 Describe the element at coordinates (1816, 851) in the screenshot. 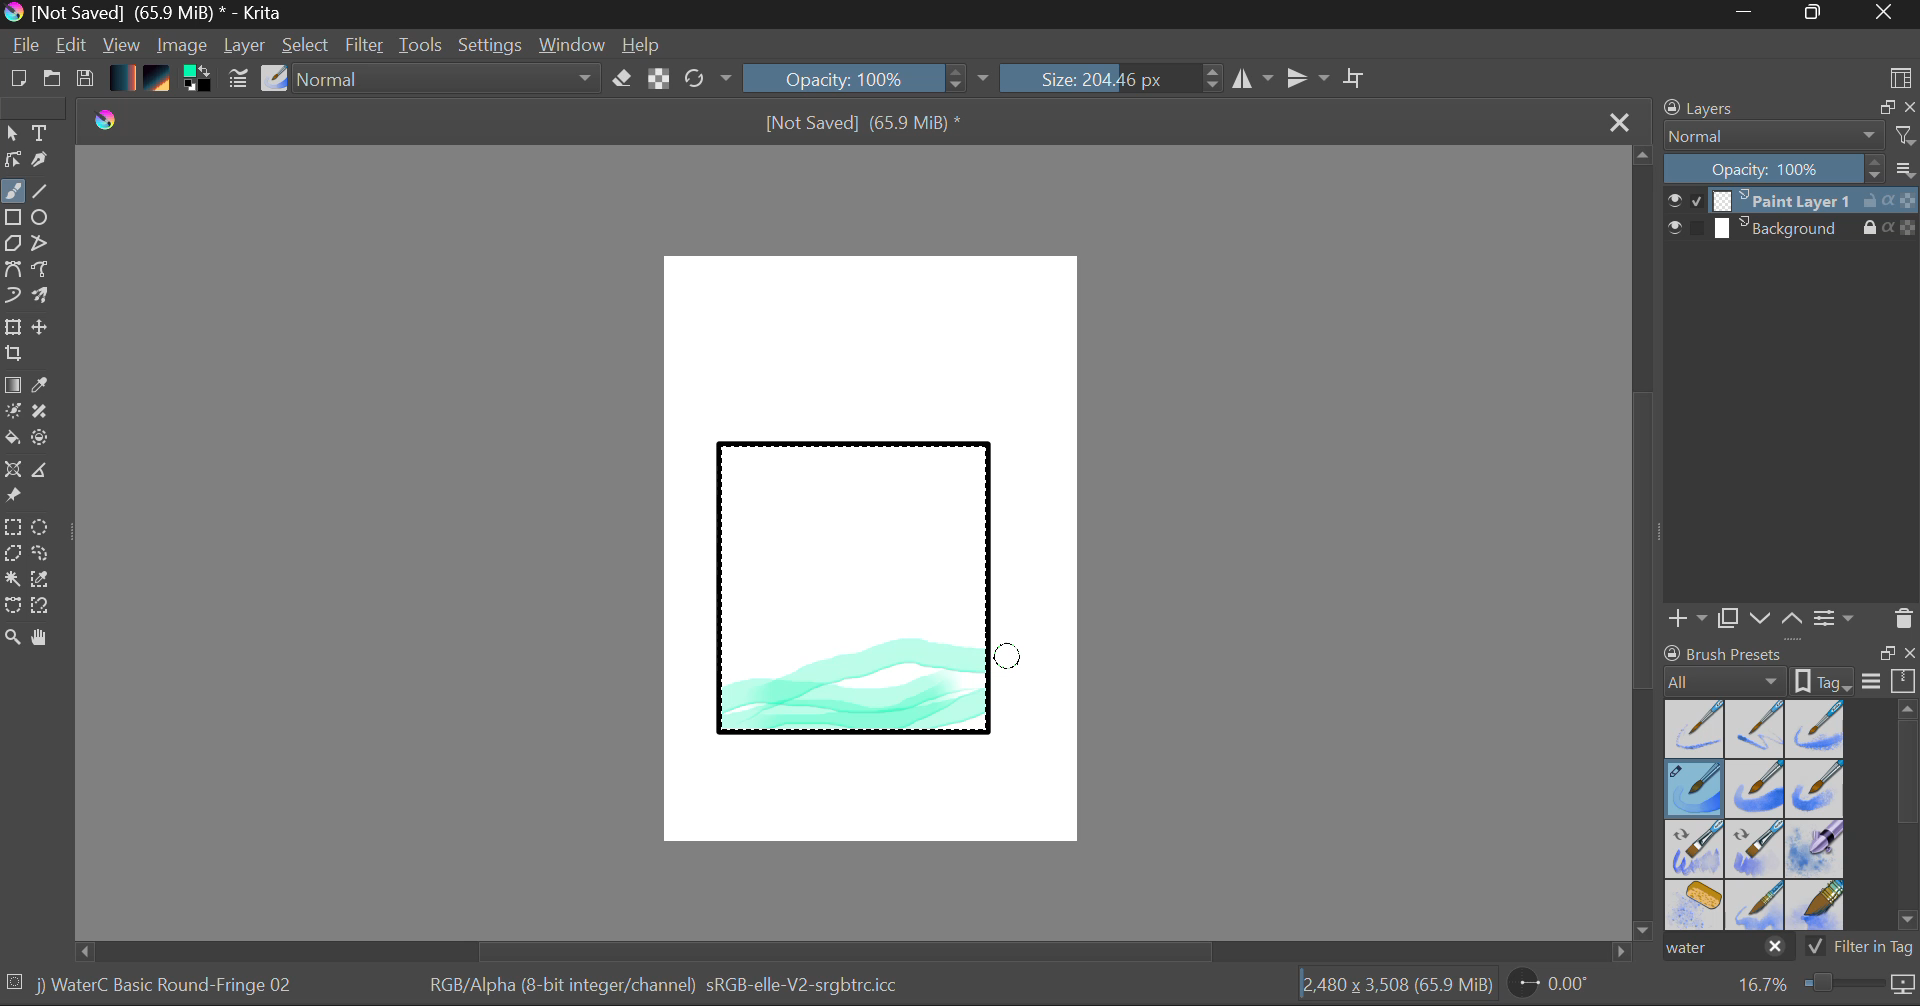

I see `Water C - Special Blobs` at that location.